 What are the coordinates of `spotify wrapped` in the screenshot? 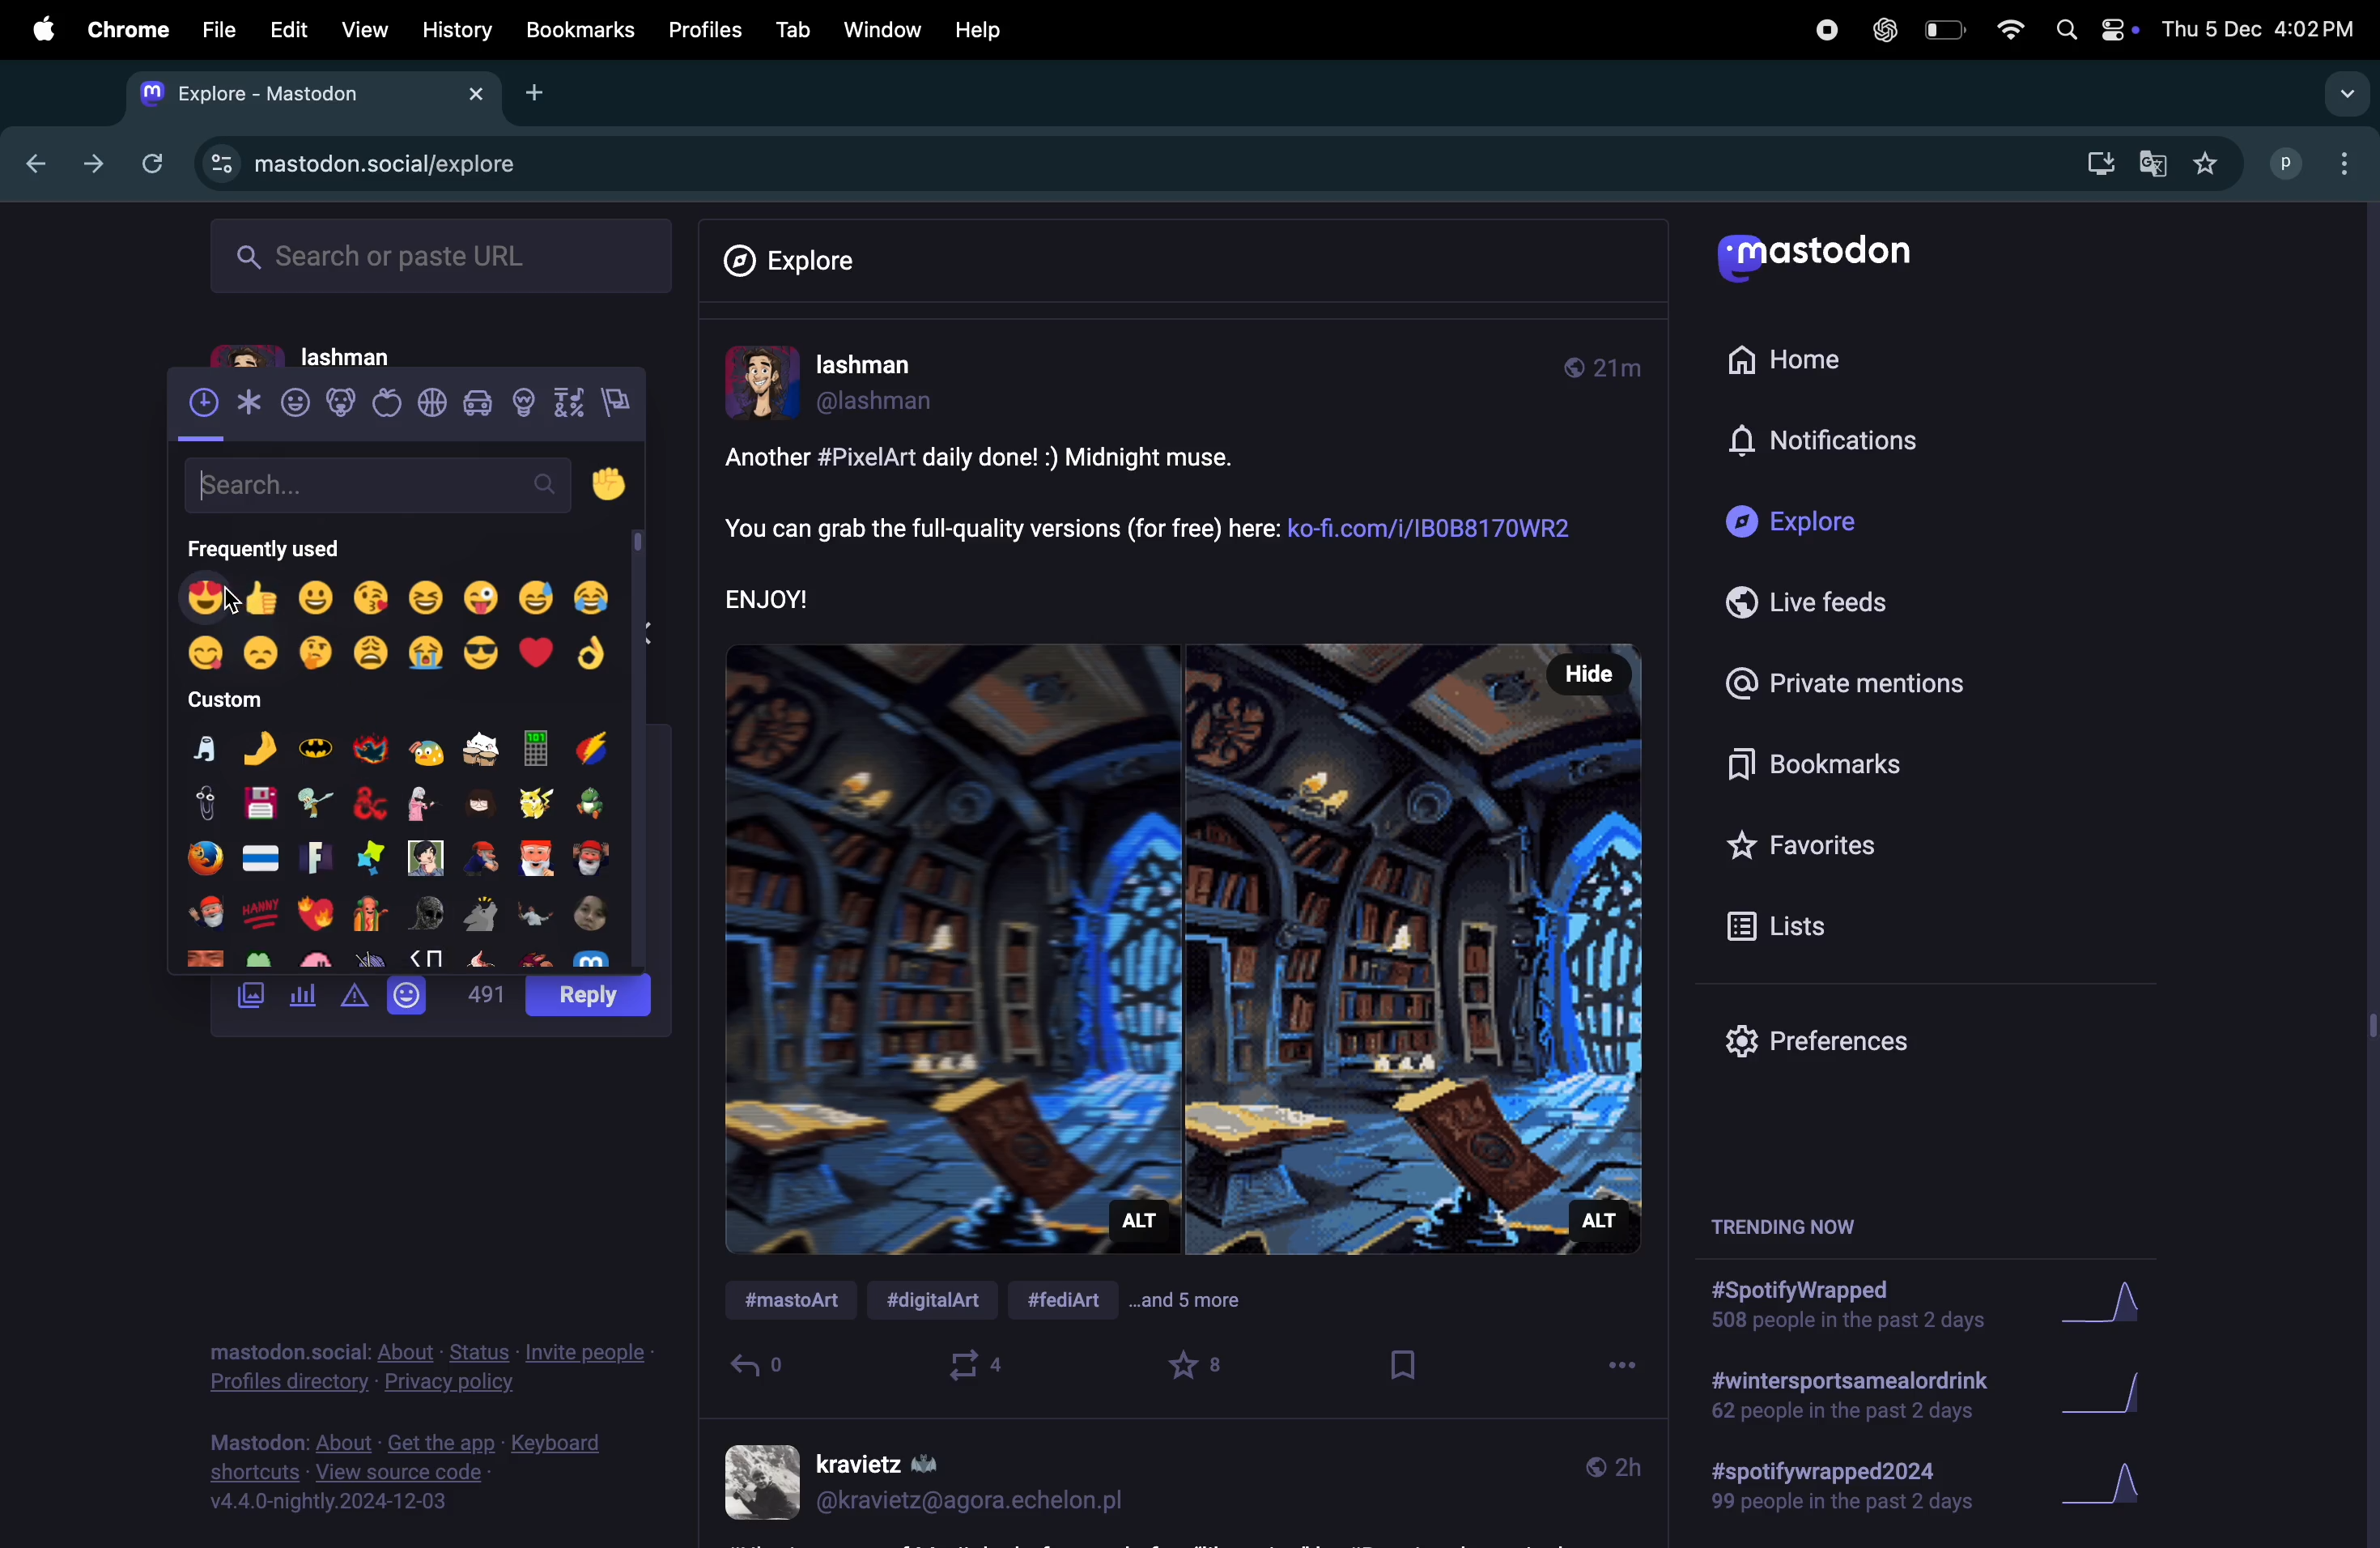 It's located at (1846, 1310).